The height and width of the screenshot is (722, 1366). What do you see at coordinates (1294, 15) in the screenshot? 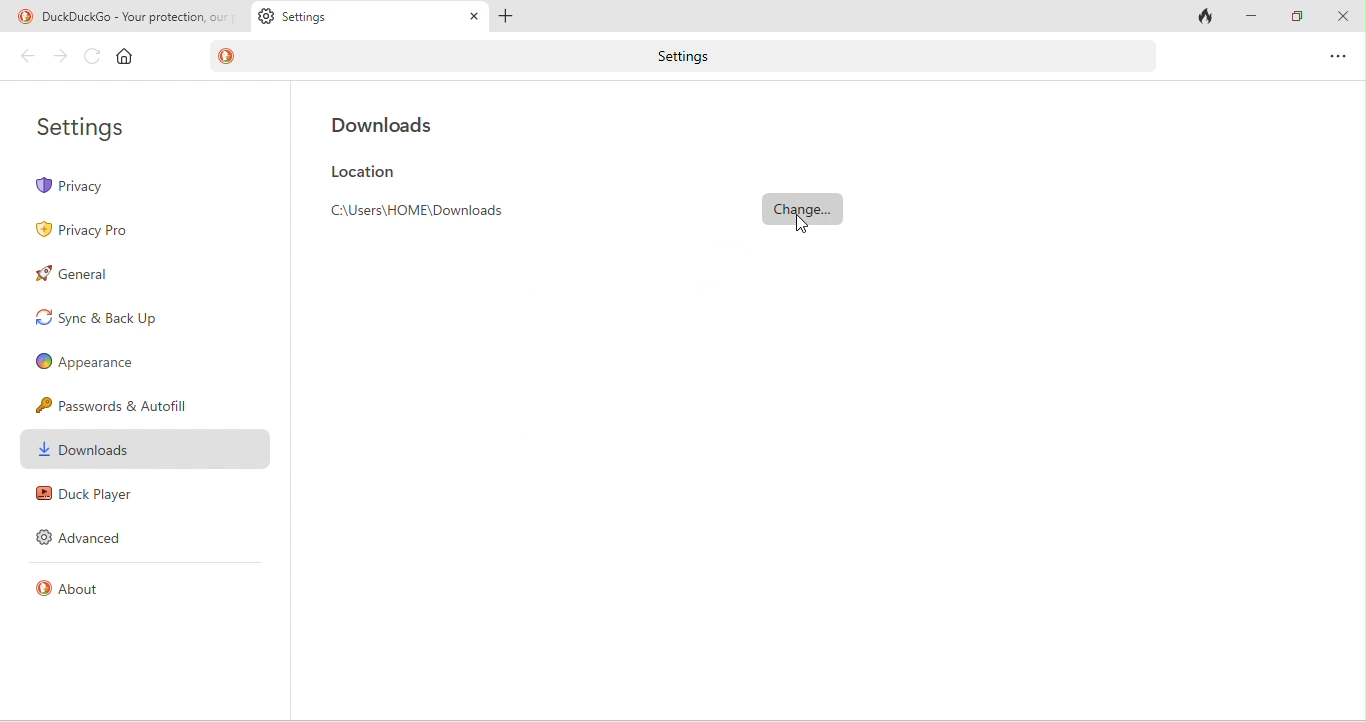
I see `maximize` at bounding box center [1294, 15].